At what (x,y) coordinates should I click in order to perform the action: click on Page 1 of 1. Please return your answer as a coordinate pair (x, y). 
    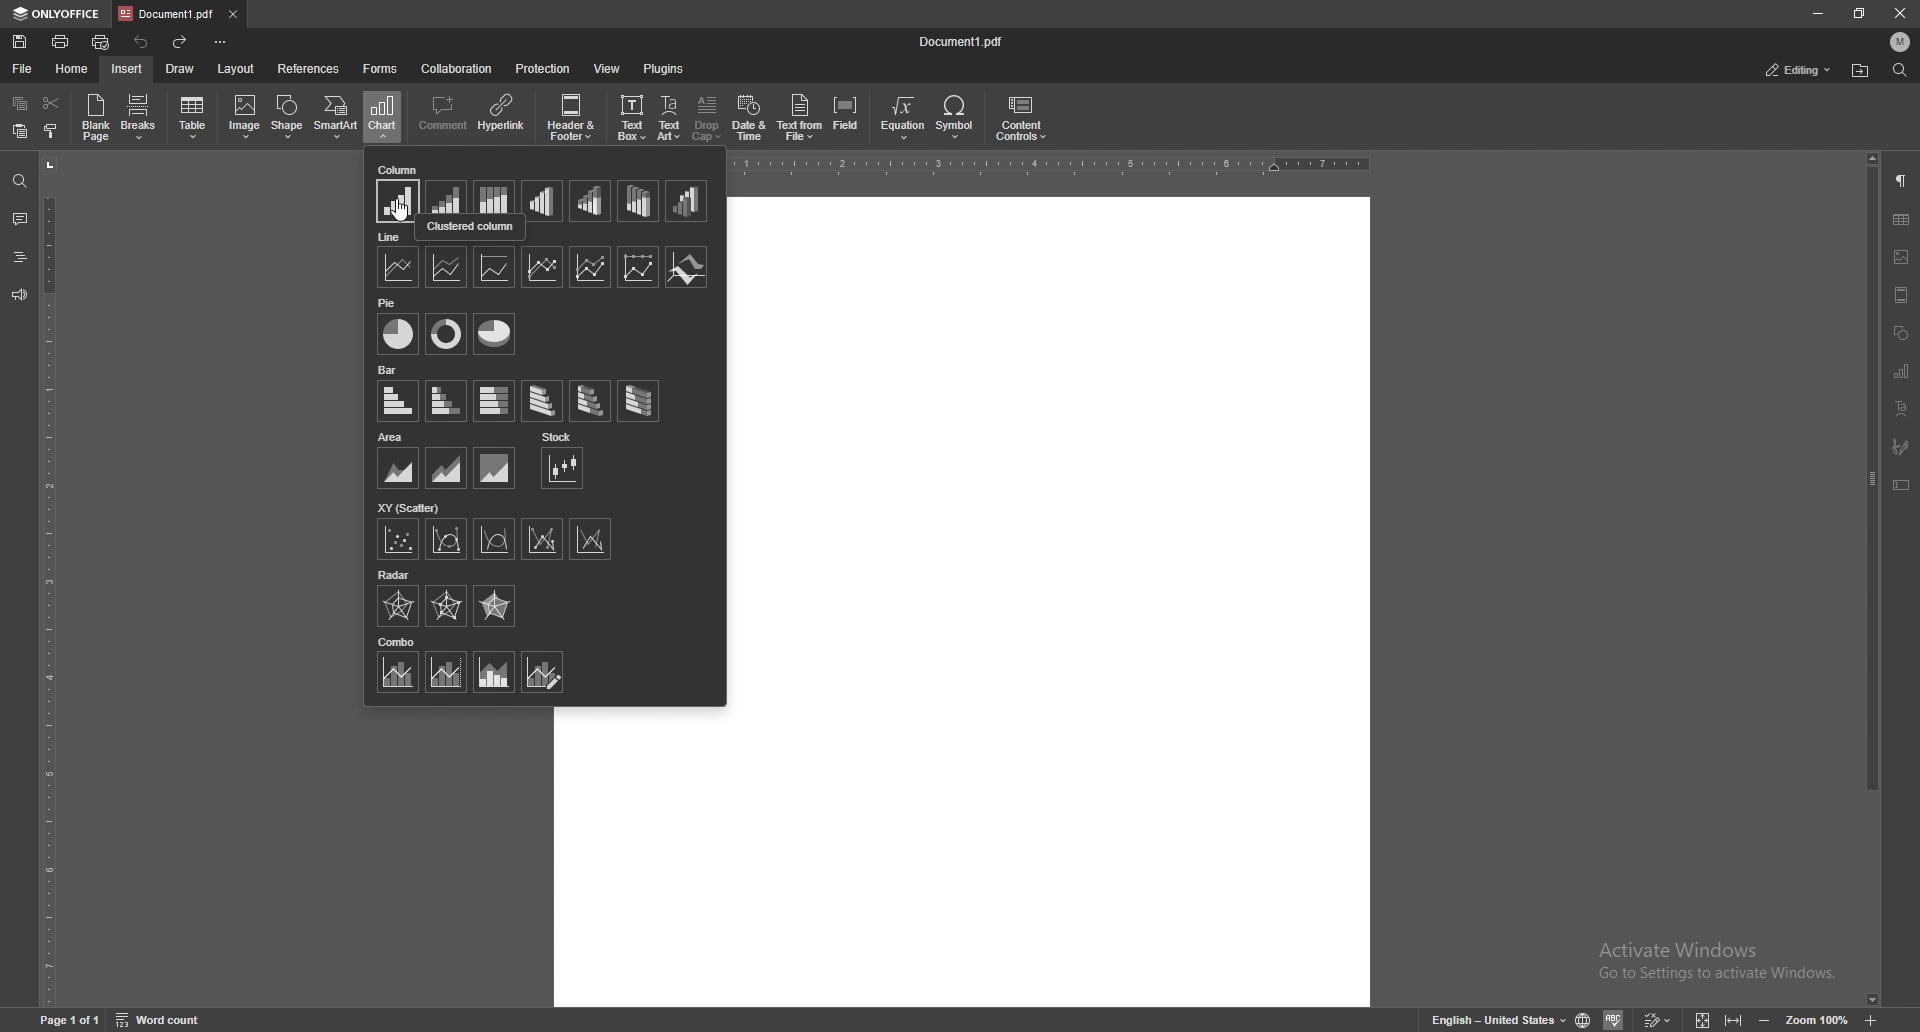
    Looking at the image, I should click on (68, 1018).